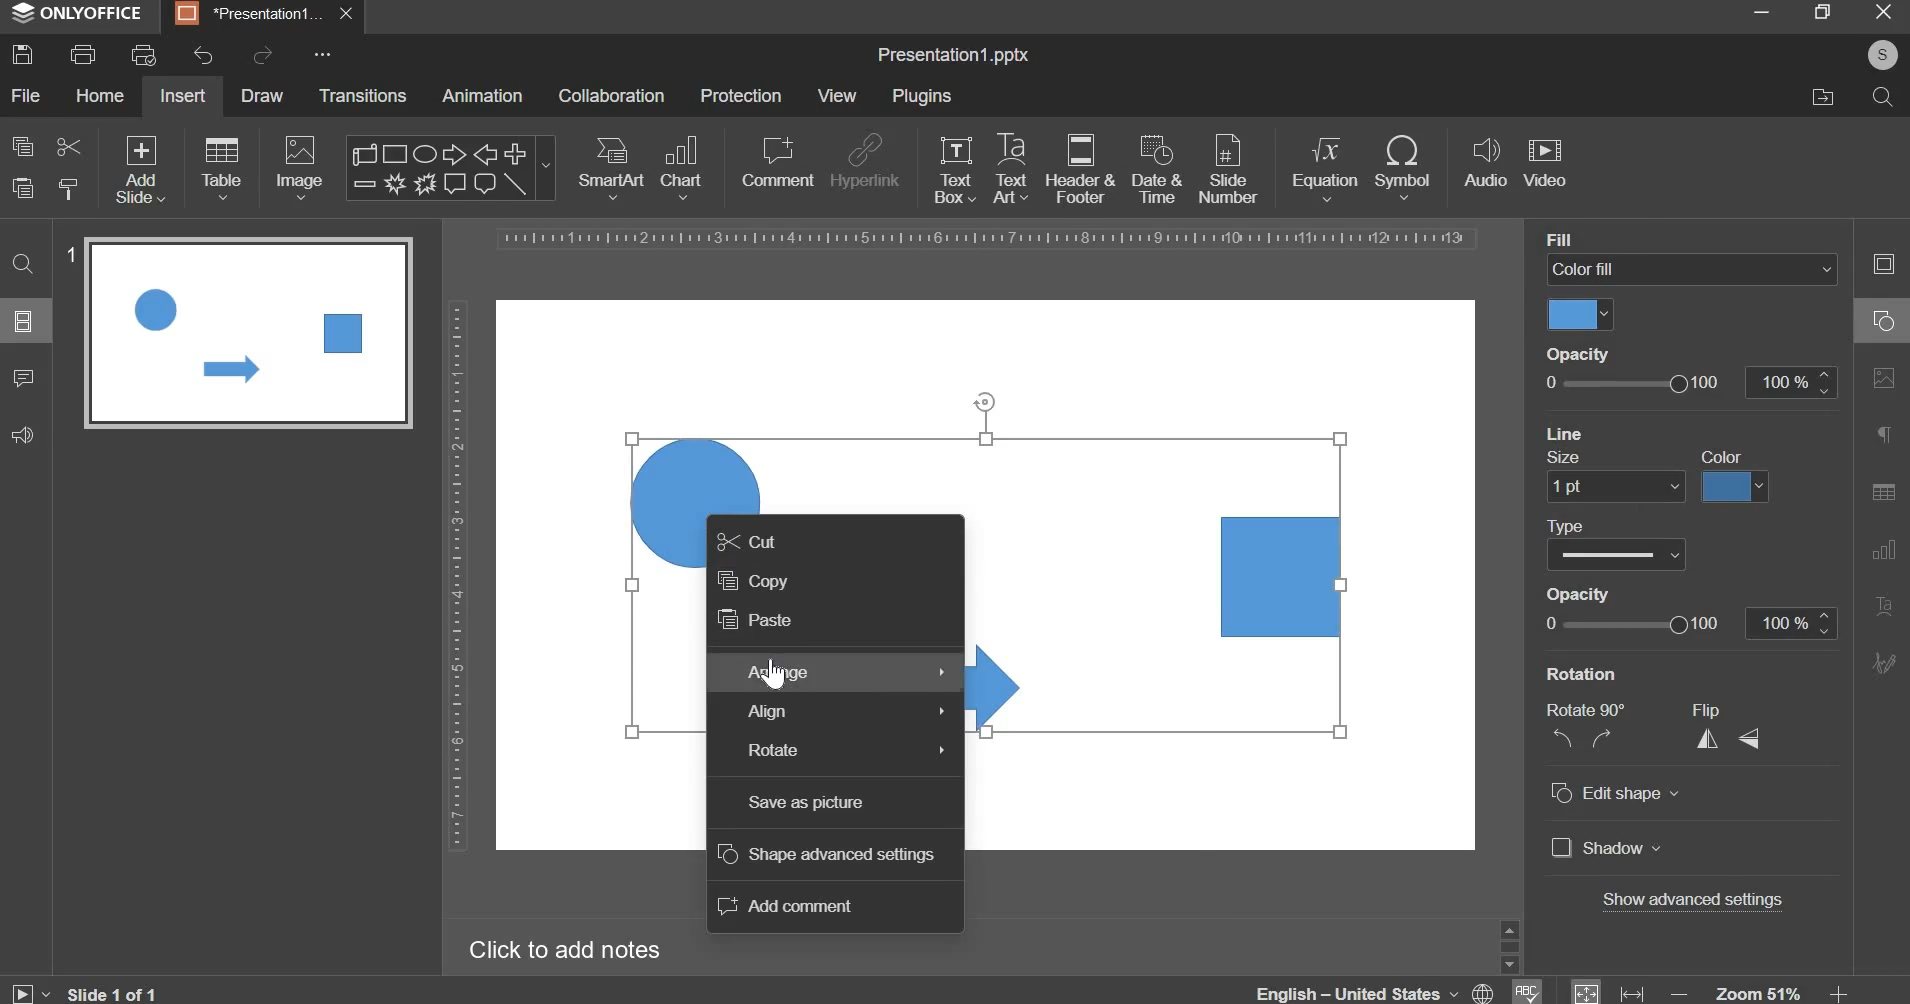  I want to click on start a slide show, so click(25, 990).